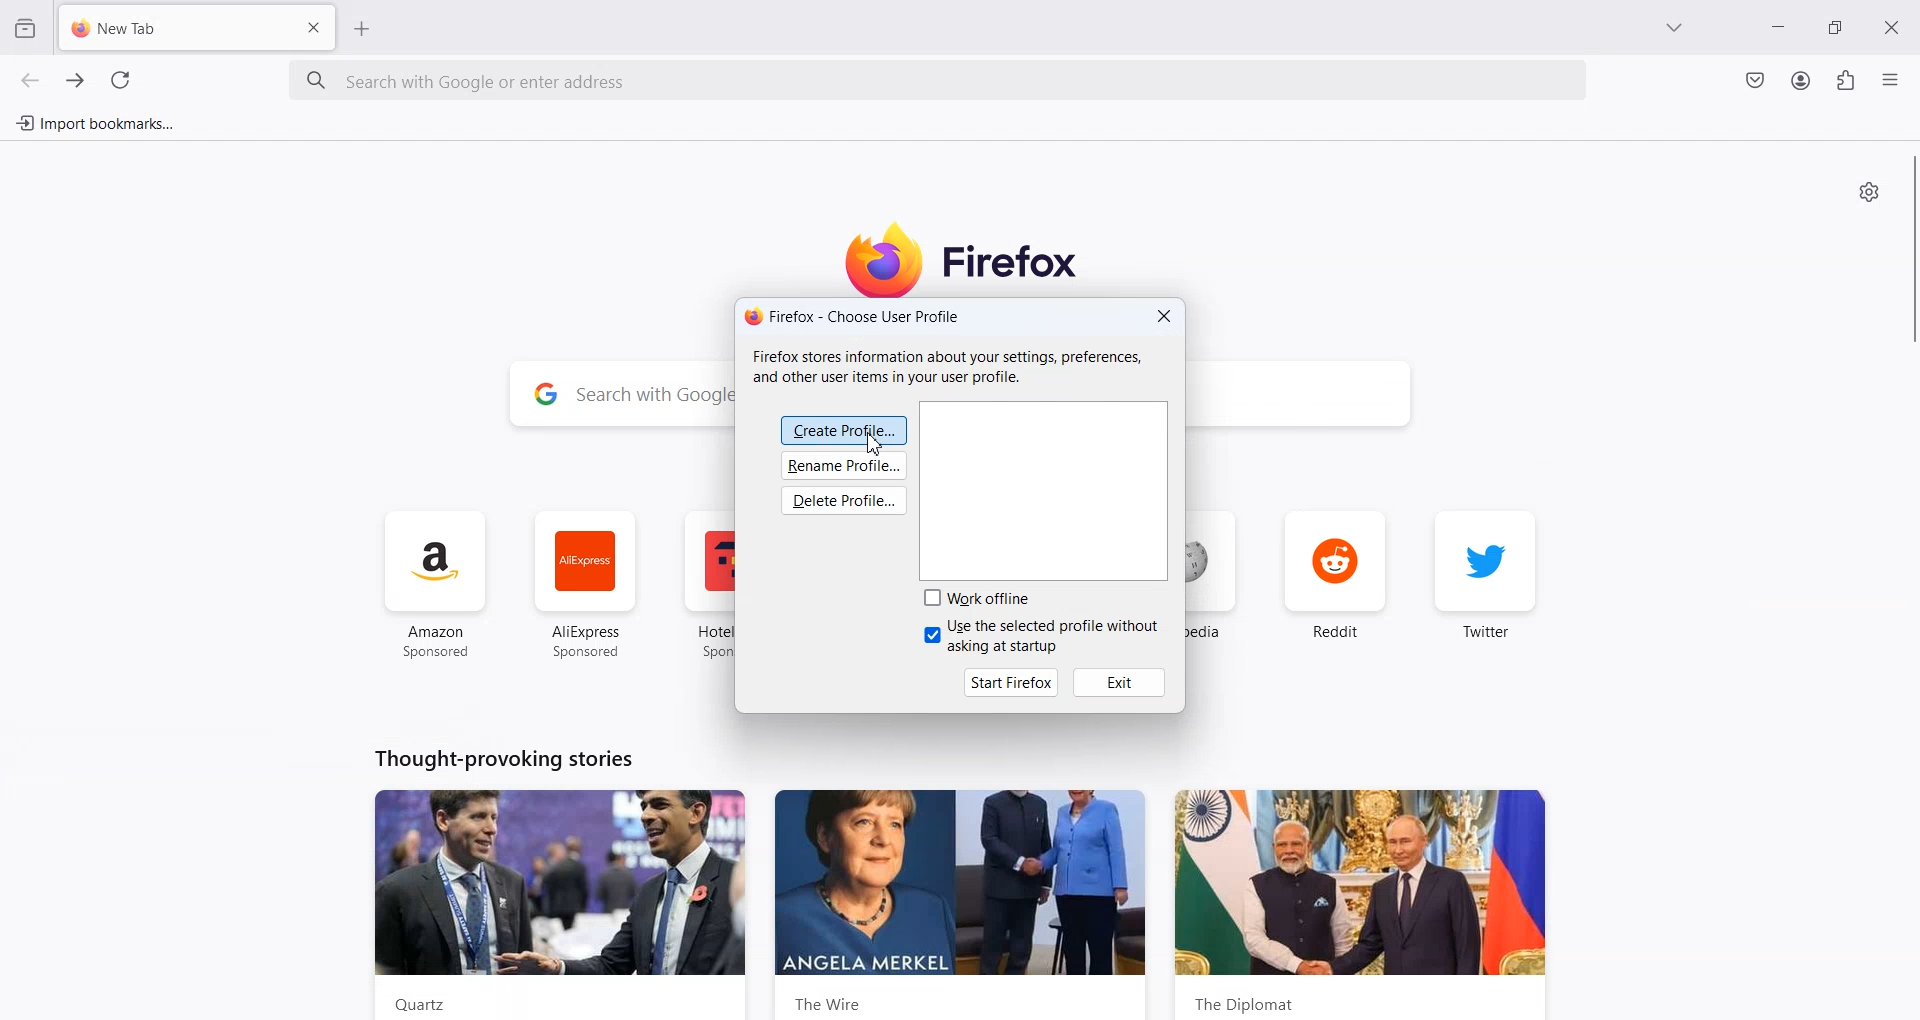 This screenshot has width=1920, height=1020. Describe the element at coordinates (30, 80) in the screenshot. I see `Go back one page` at that location.